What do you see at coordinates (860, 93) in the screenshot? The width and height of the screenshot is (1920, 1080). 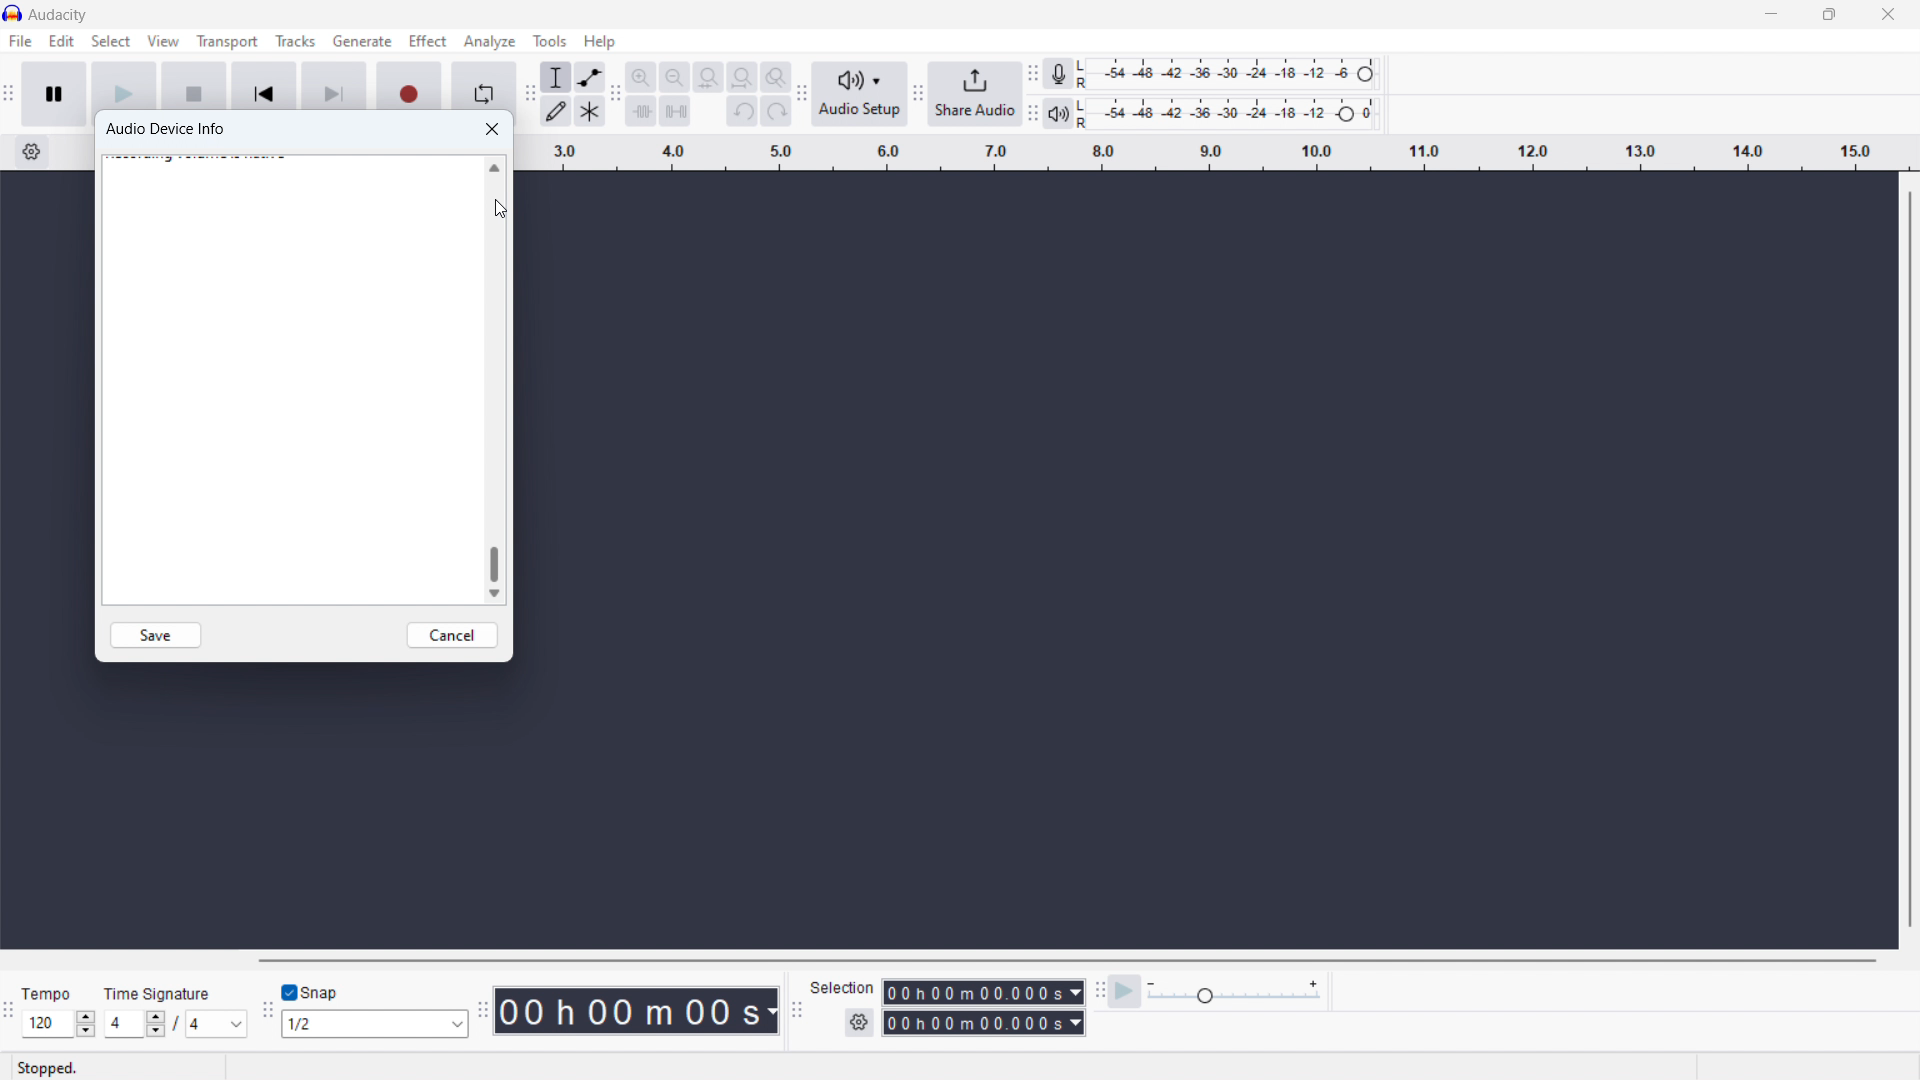 I see `audio setup` at bounding box center [860, 93].